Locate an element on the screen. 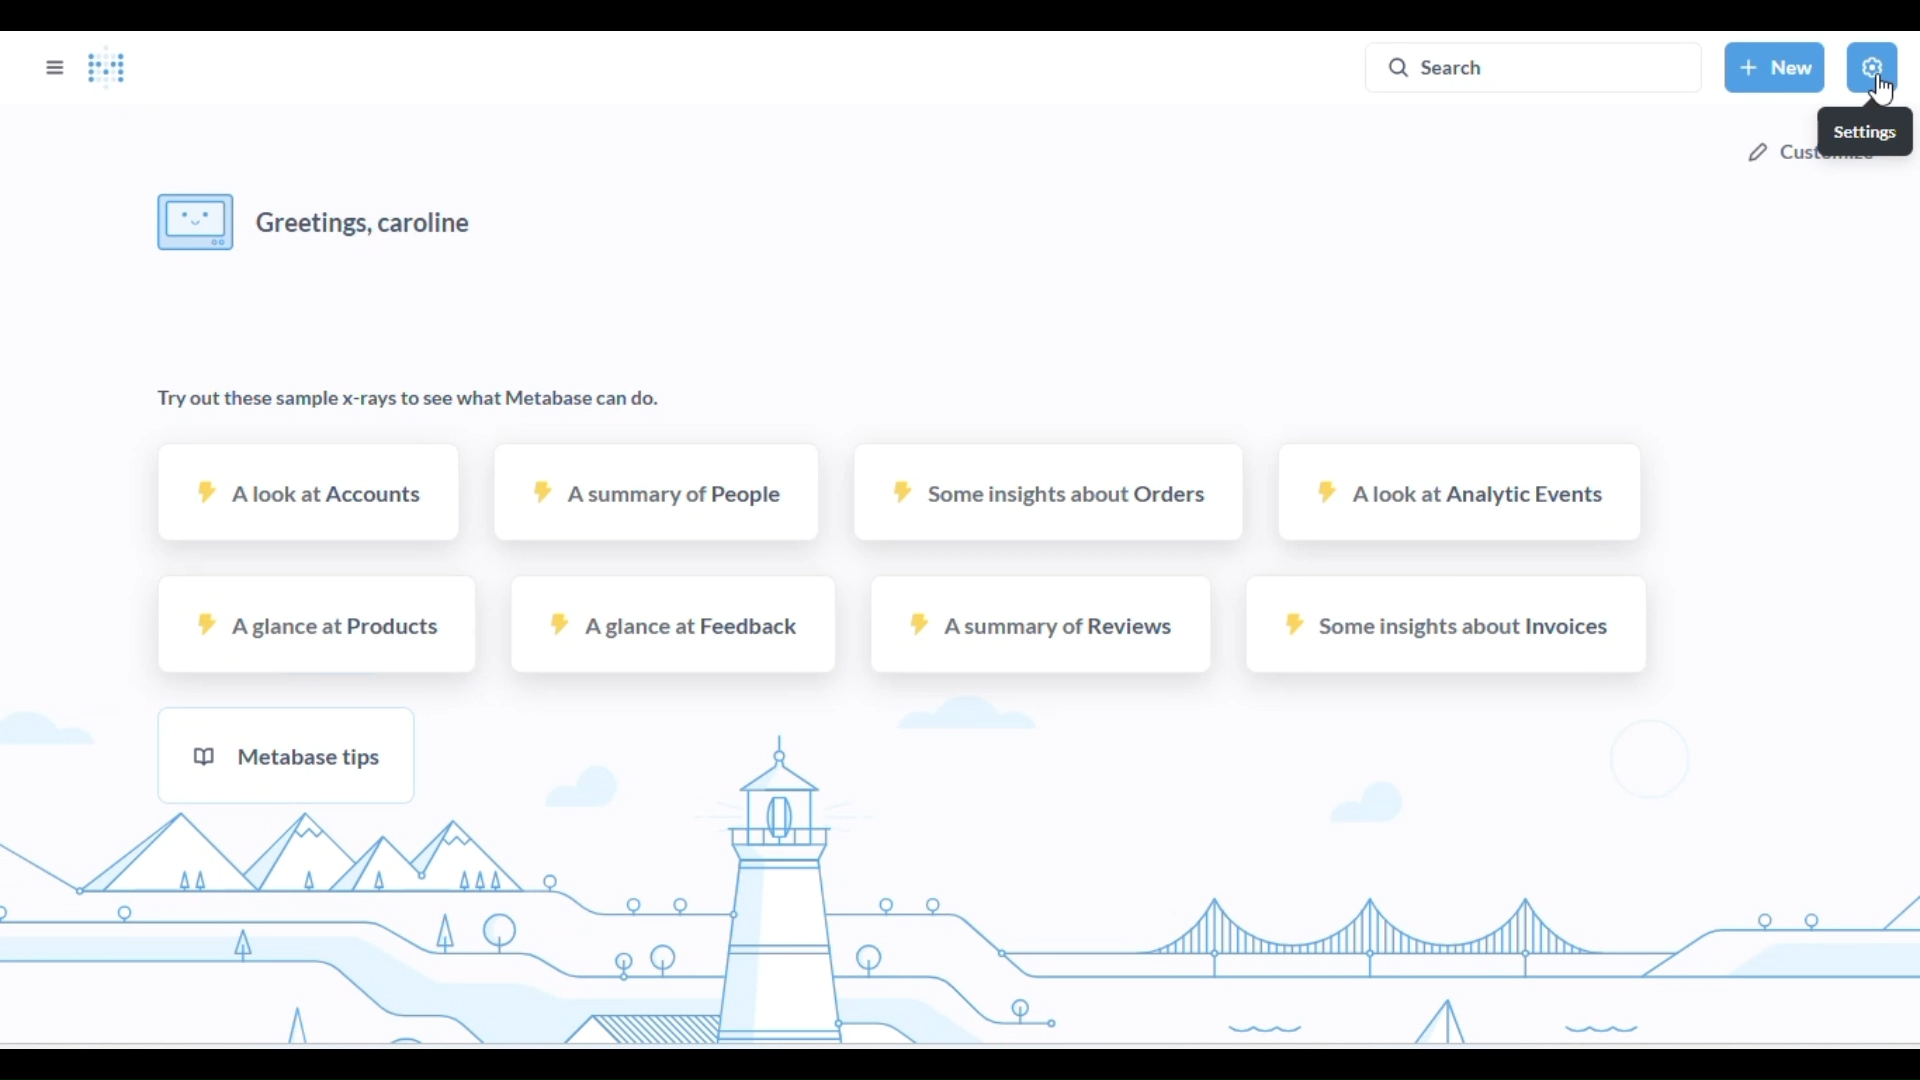 This screenshot has width=1920, height=1080. logo is located at coordinates (106, 68).